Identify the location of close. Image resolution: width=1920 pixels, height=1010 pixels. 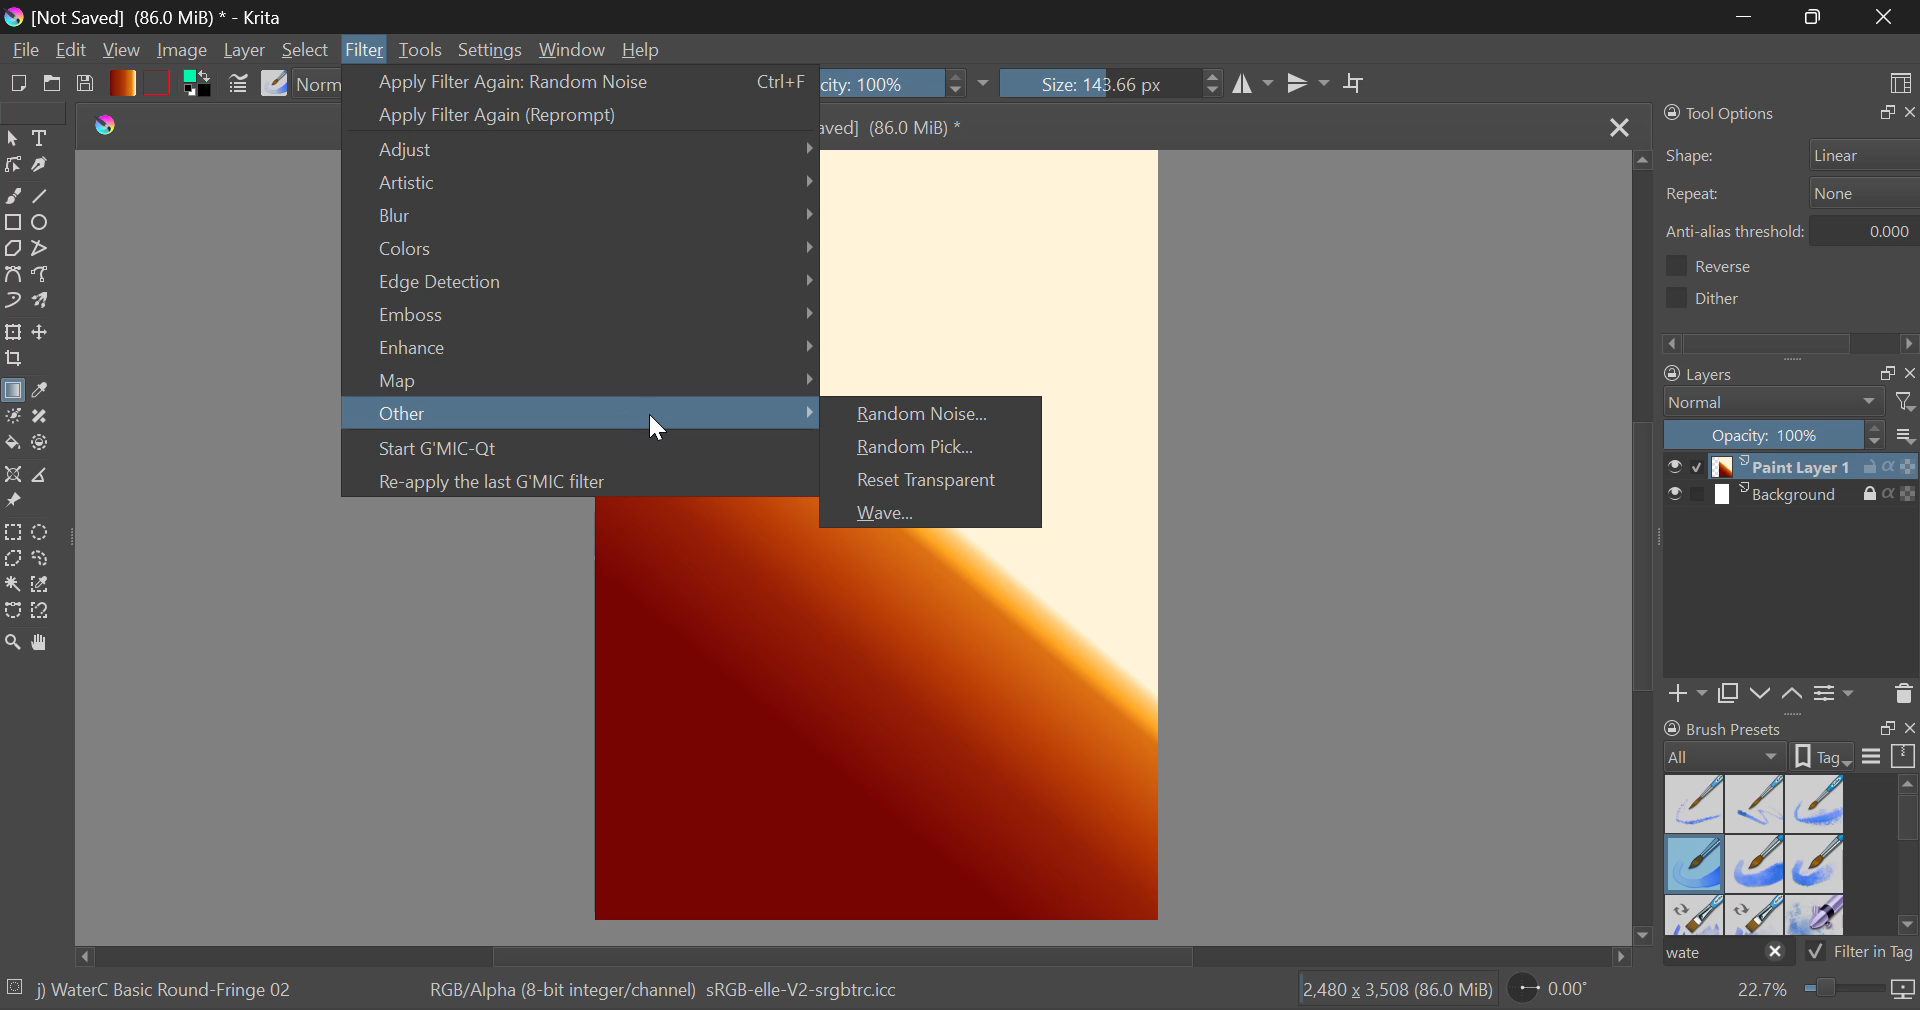
(1908, 373).